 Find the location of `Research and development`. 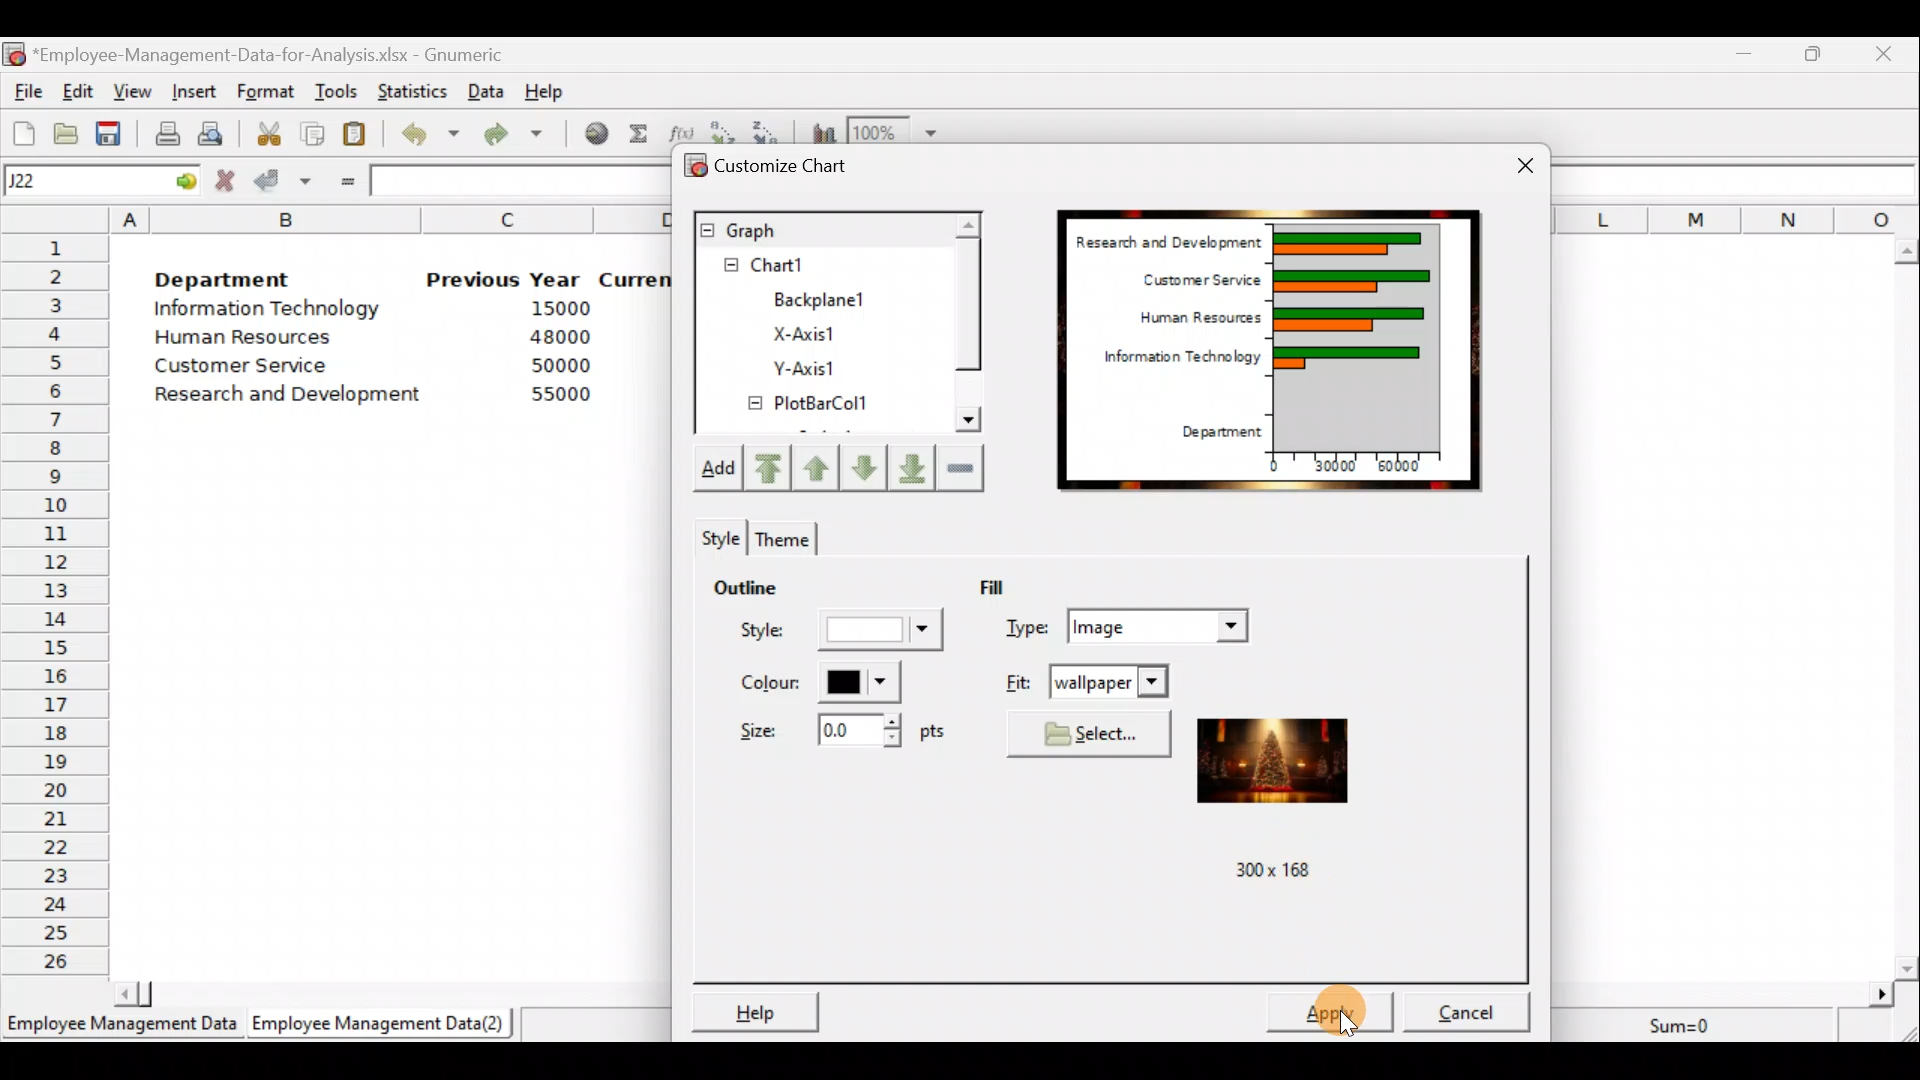

Research and development is located at coordinates (289, 392).